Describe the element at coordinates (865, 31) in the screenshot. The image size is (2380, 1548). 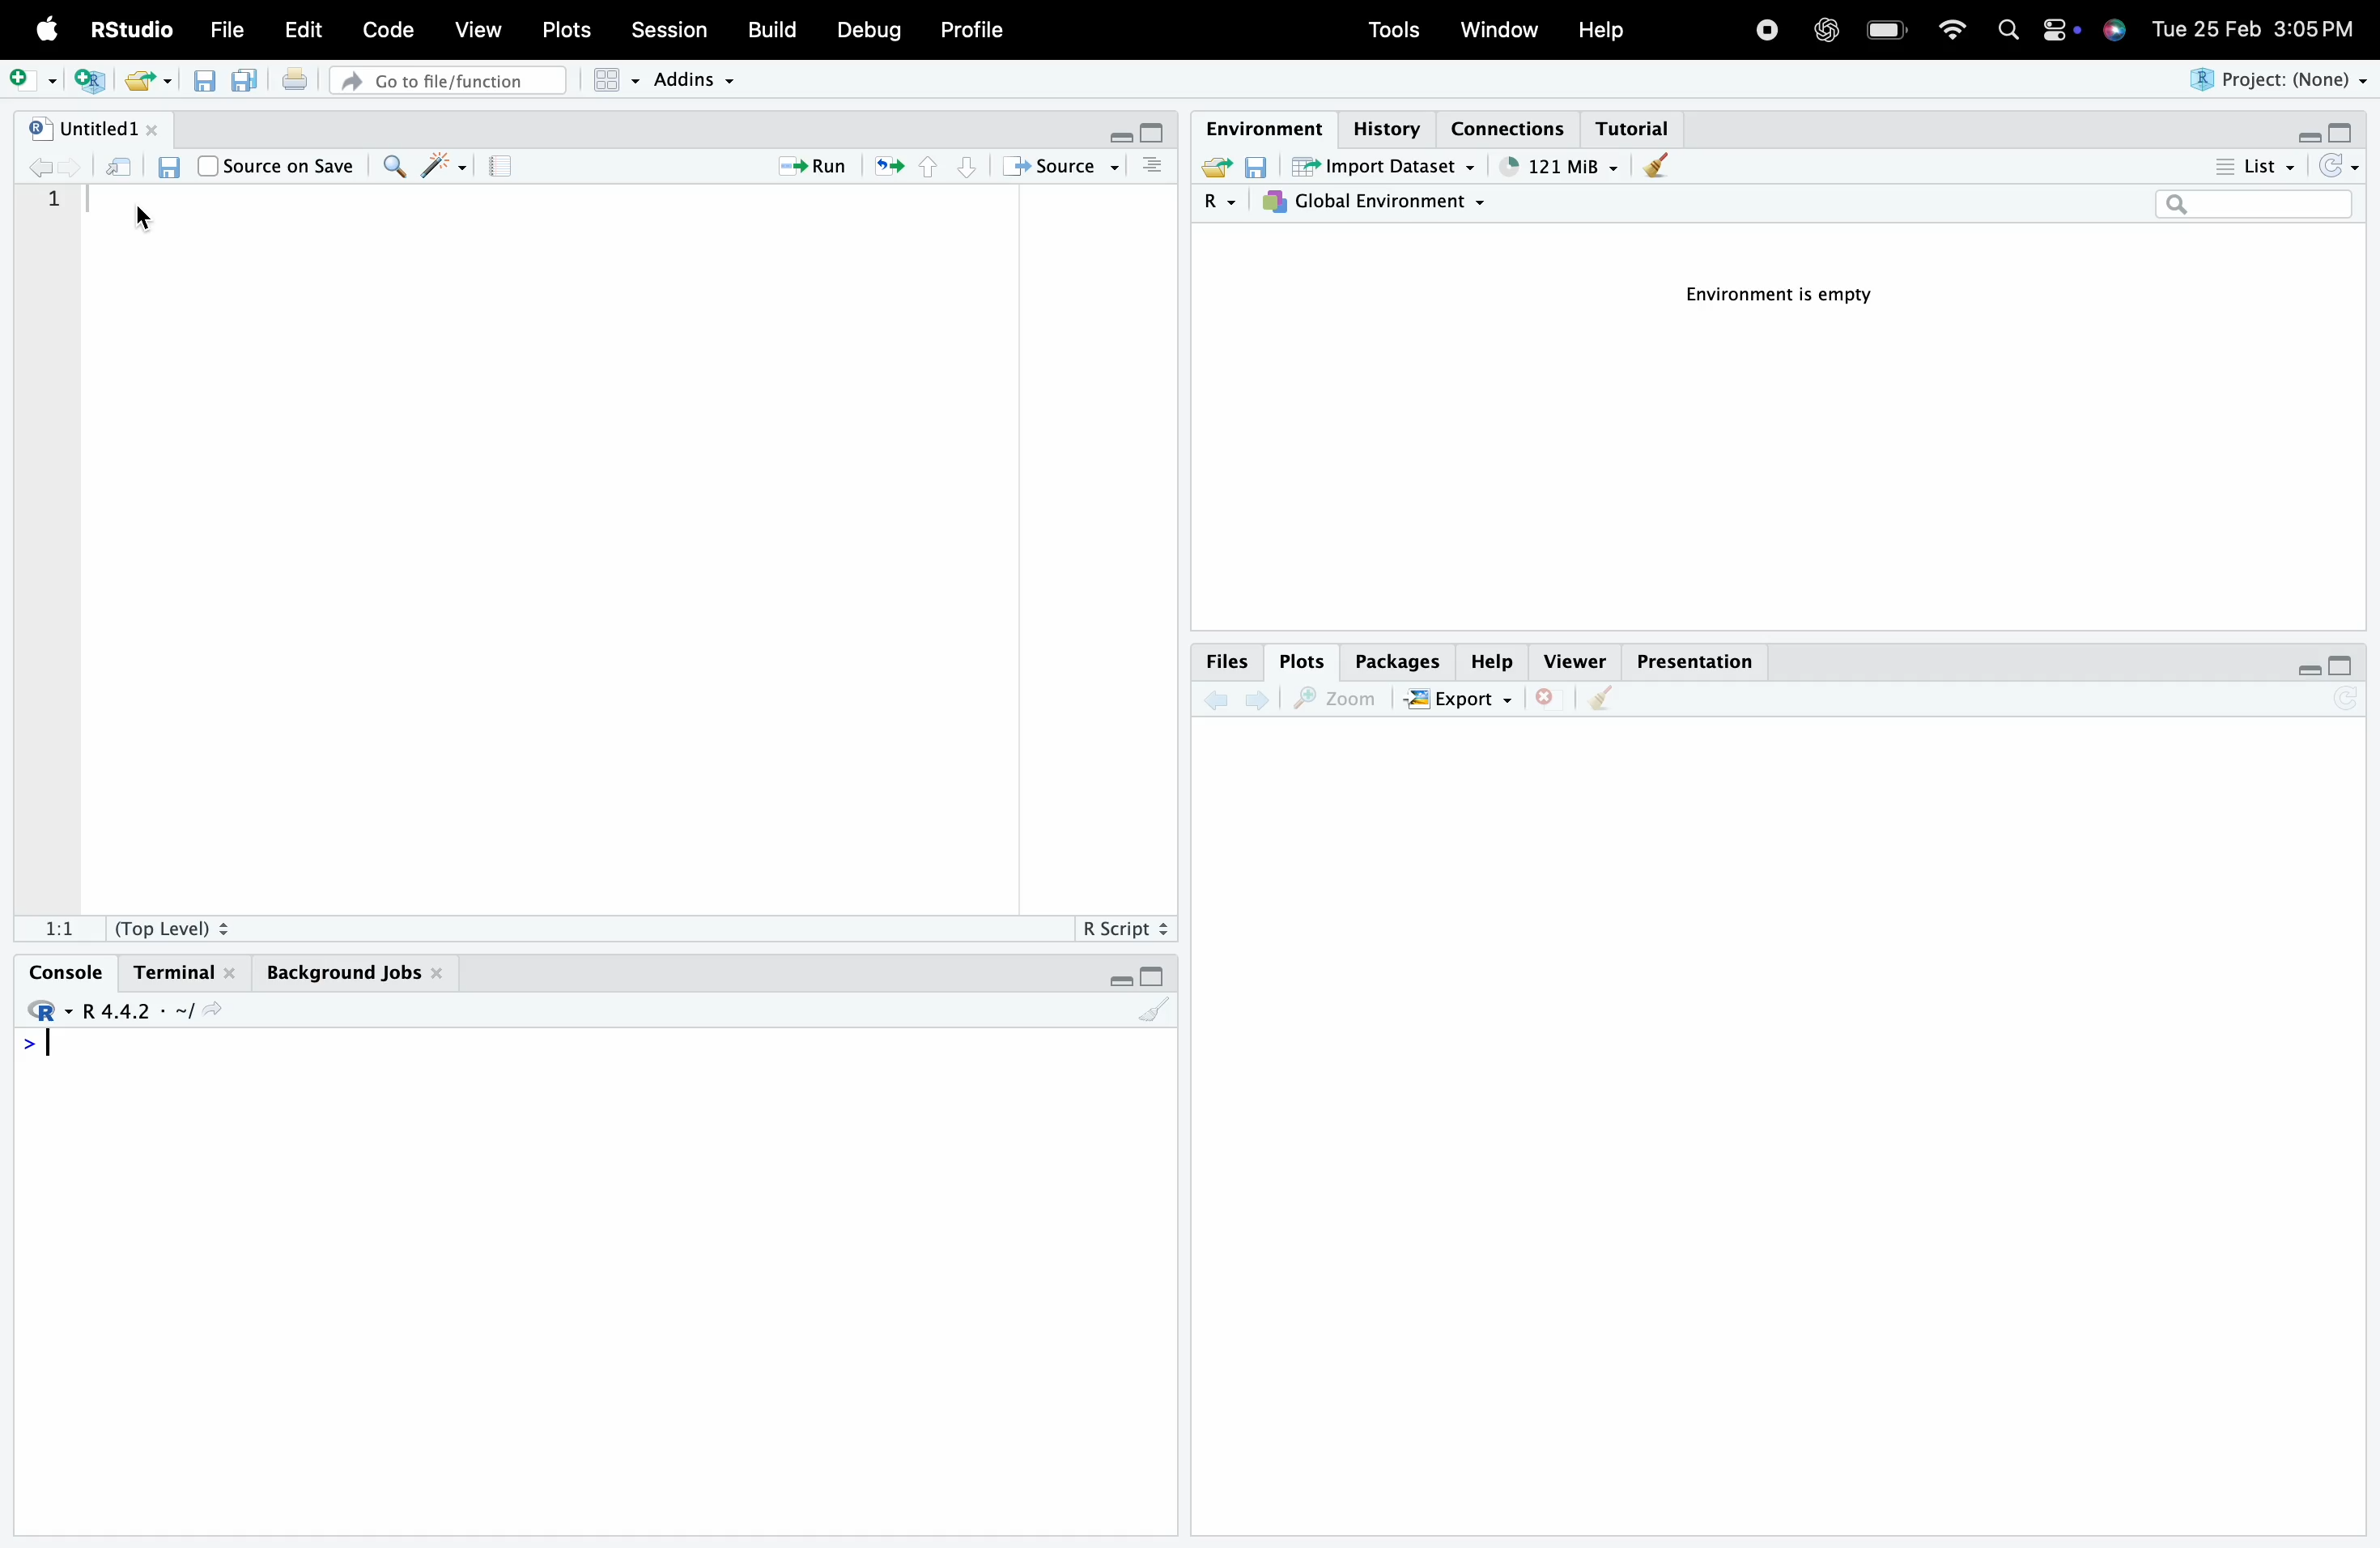
I see `Debug` at that location.